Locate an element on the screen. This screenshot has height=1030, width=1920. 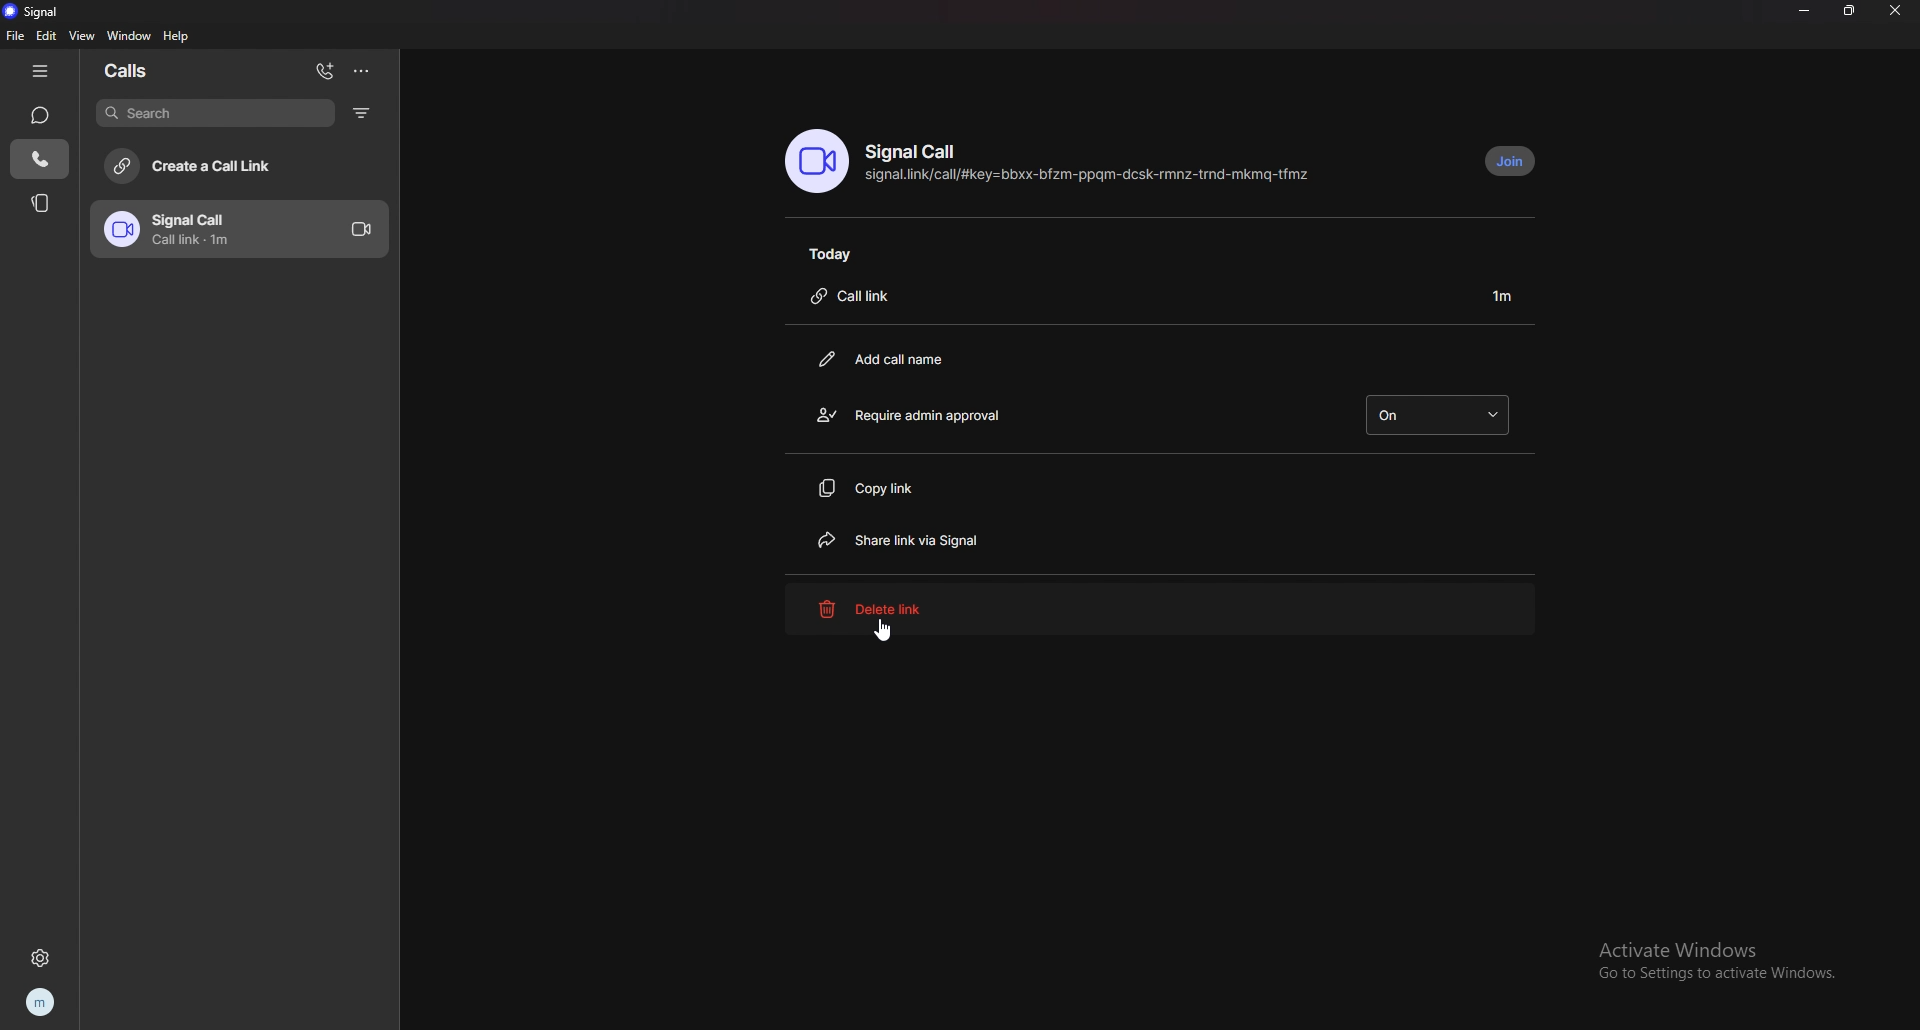
require admin approval is located at coordinates (914, 413).